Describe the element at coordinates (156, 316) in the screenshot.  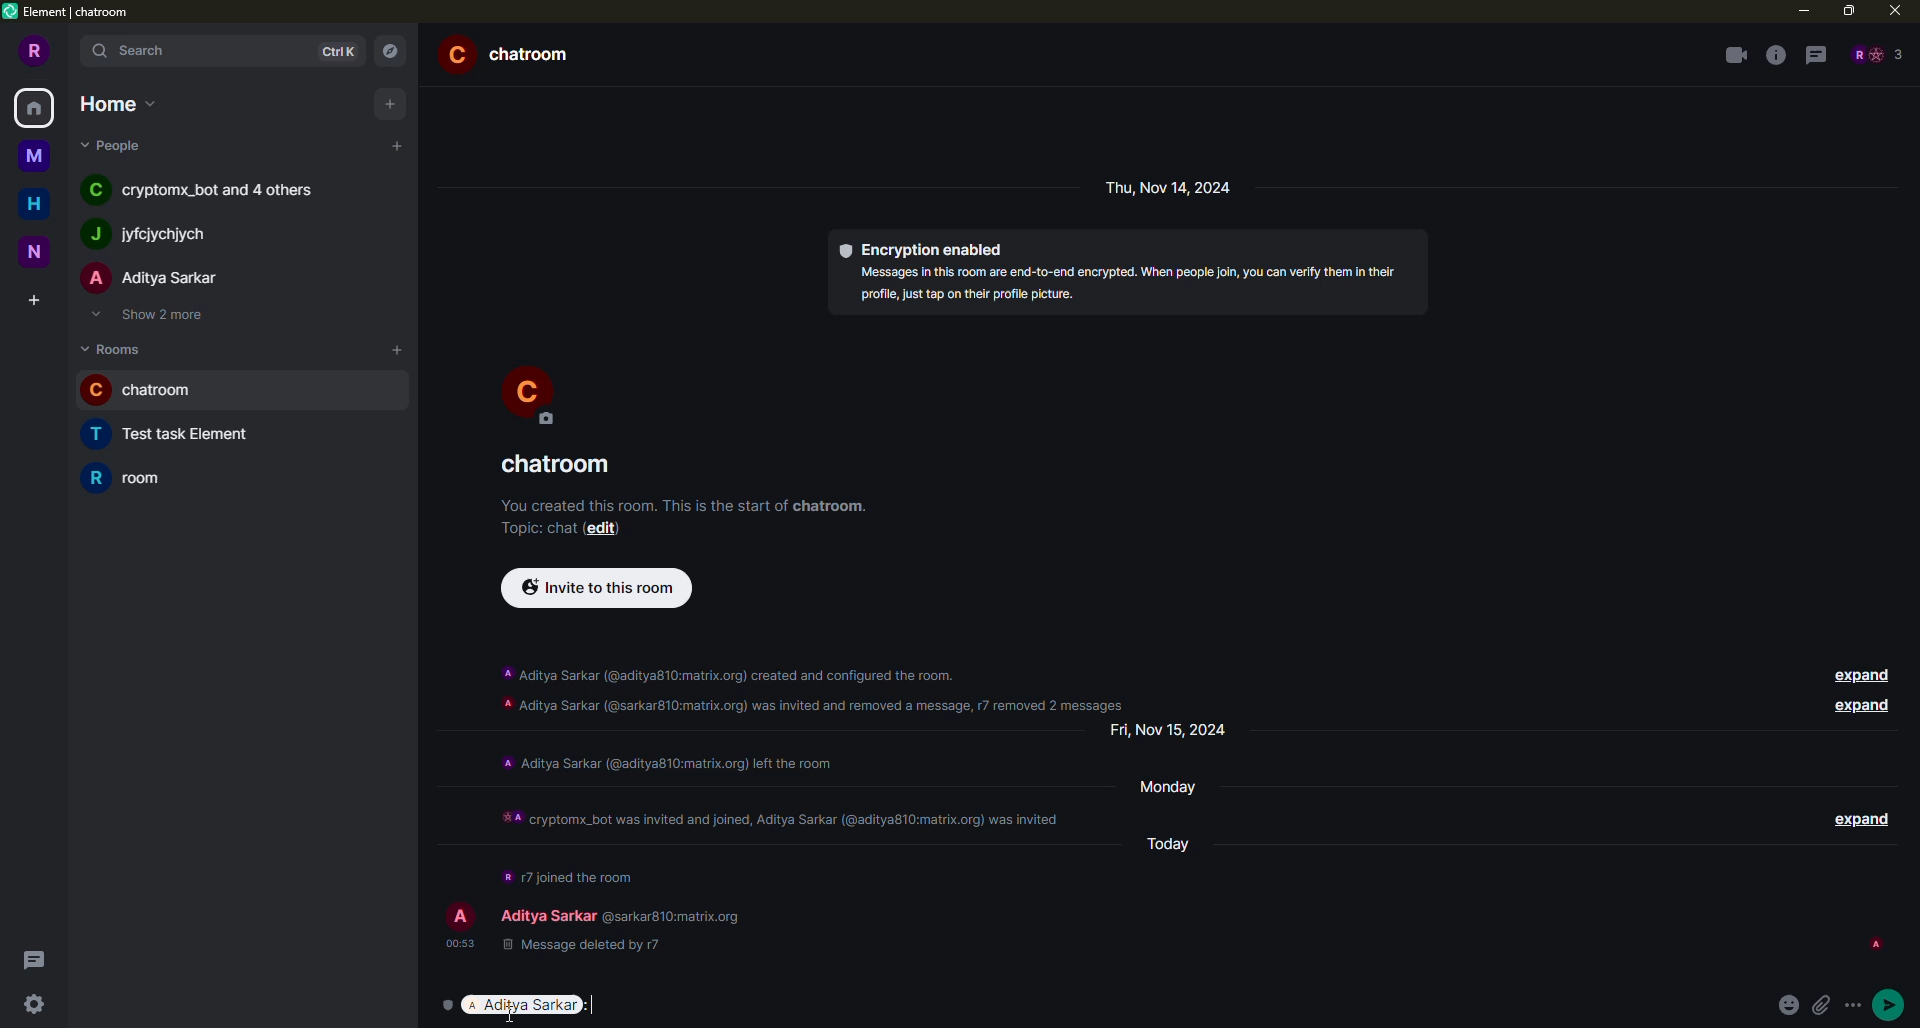
I see `show 2 more` at that location.